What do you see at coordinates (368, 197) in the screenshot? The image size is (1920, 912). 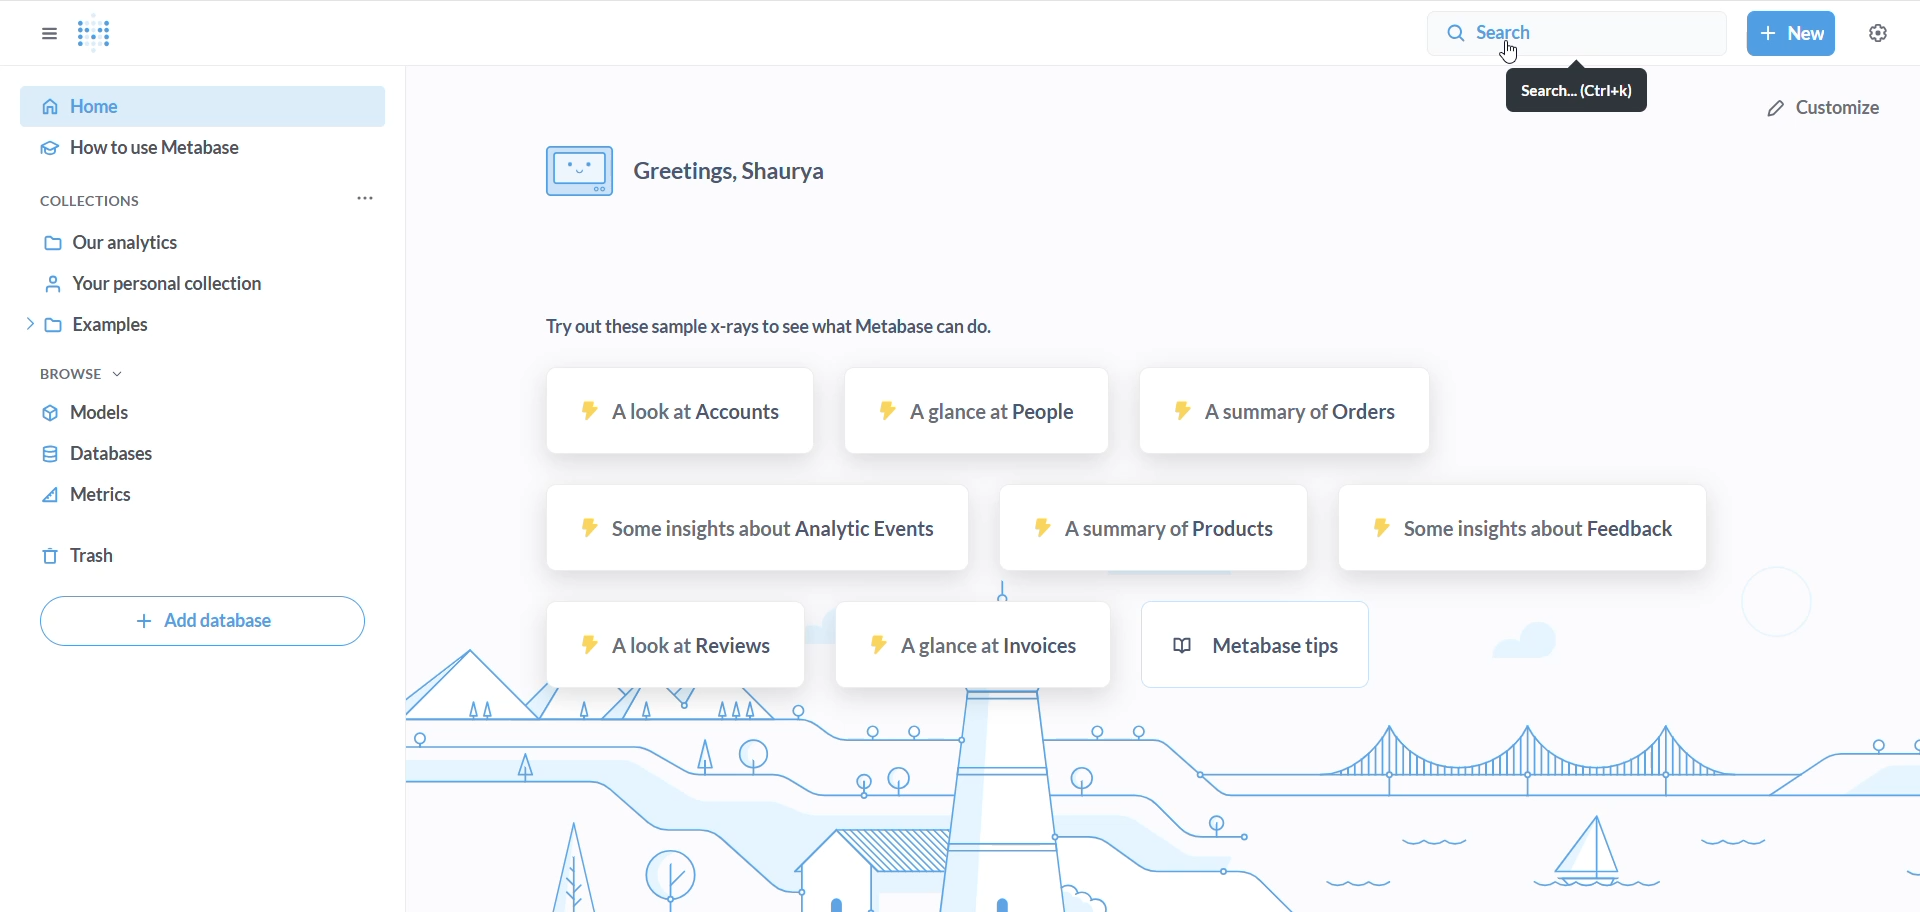 I see `COLLECTION OPTIONS` at bounding box center [368, 197].